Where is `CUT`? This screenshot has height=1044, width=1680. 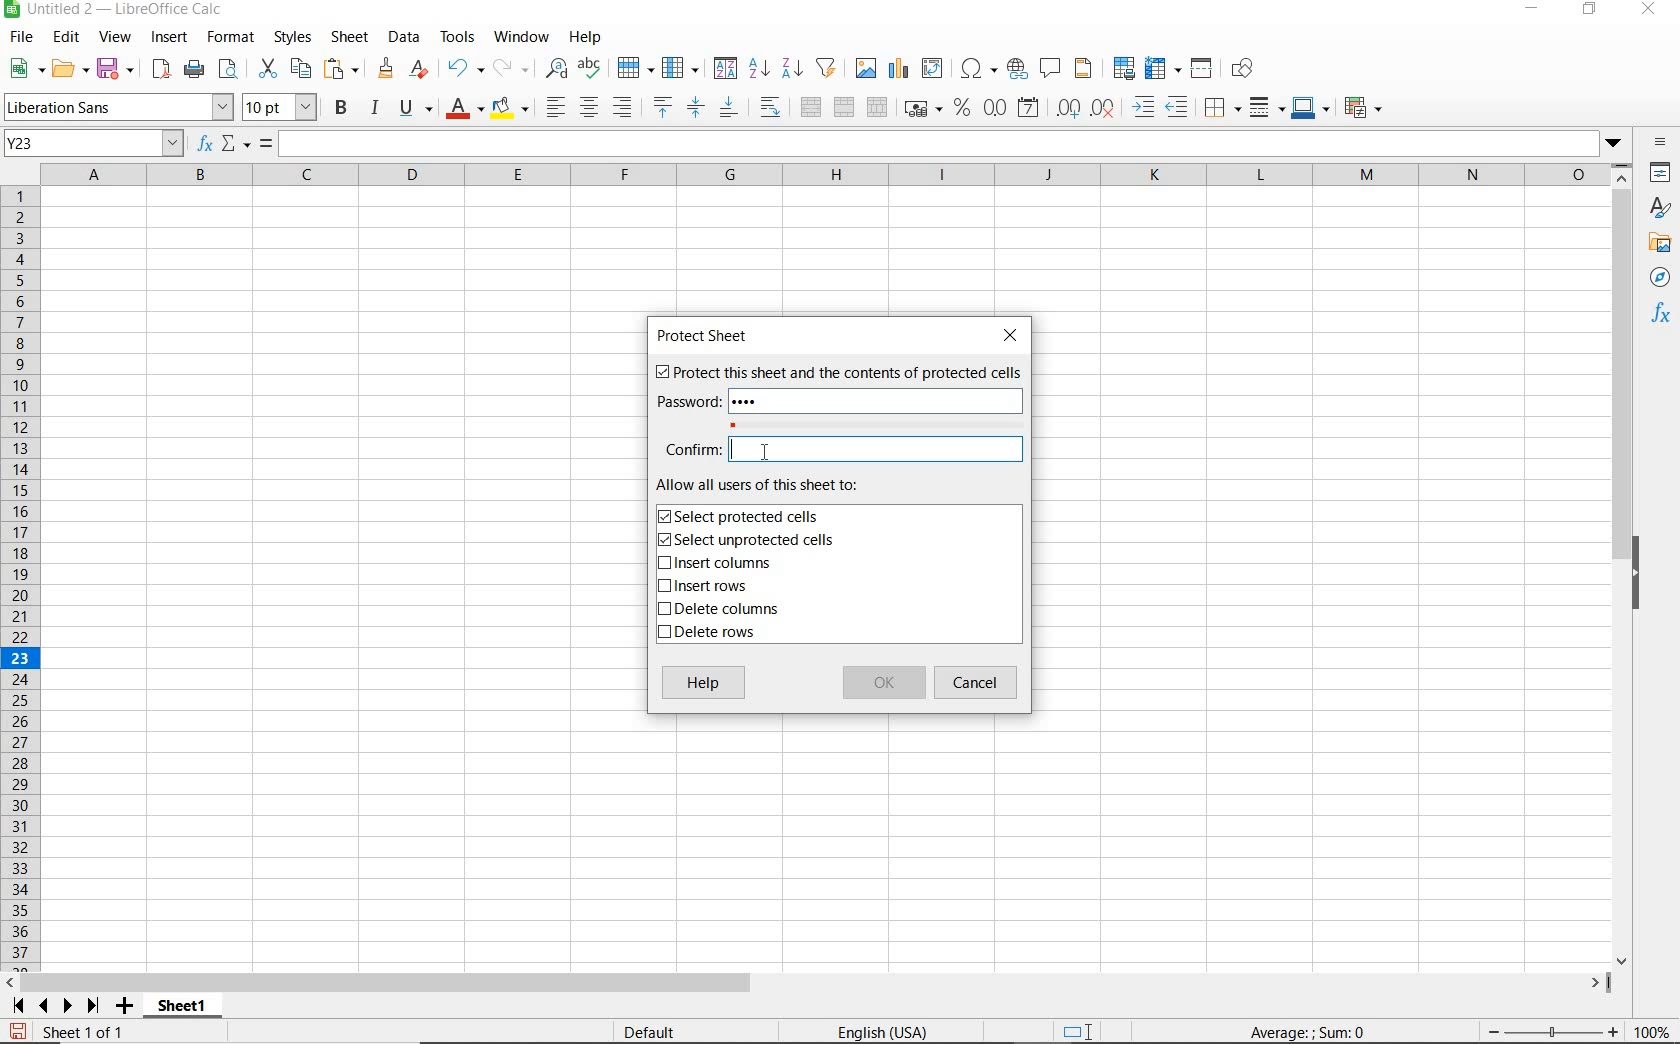 CUT is located at coordinates (266, 67).